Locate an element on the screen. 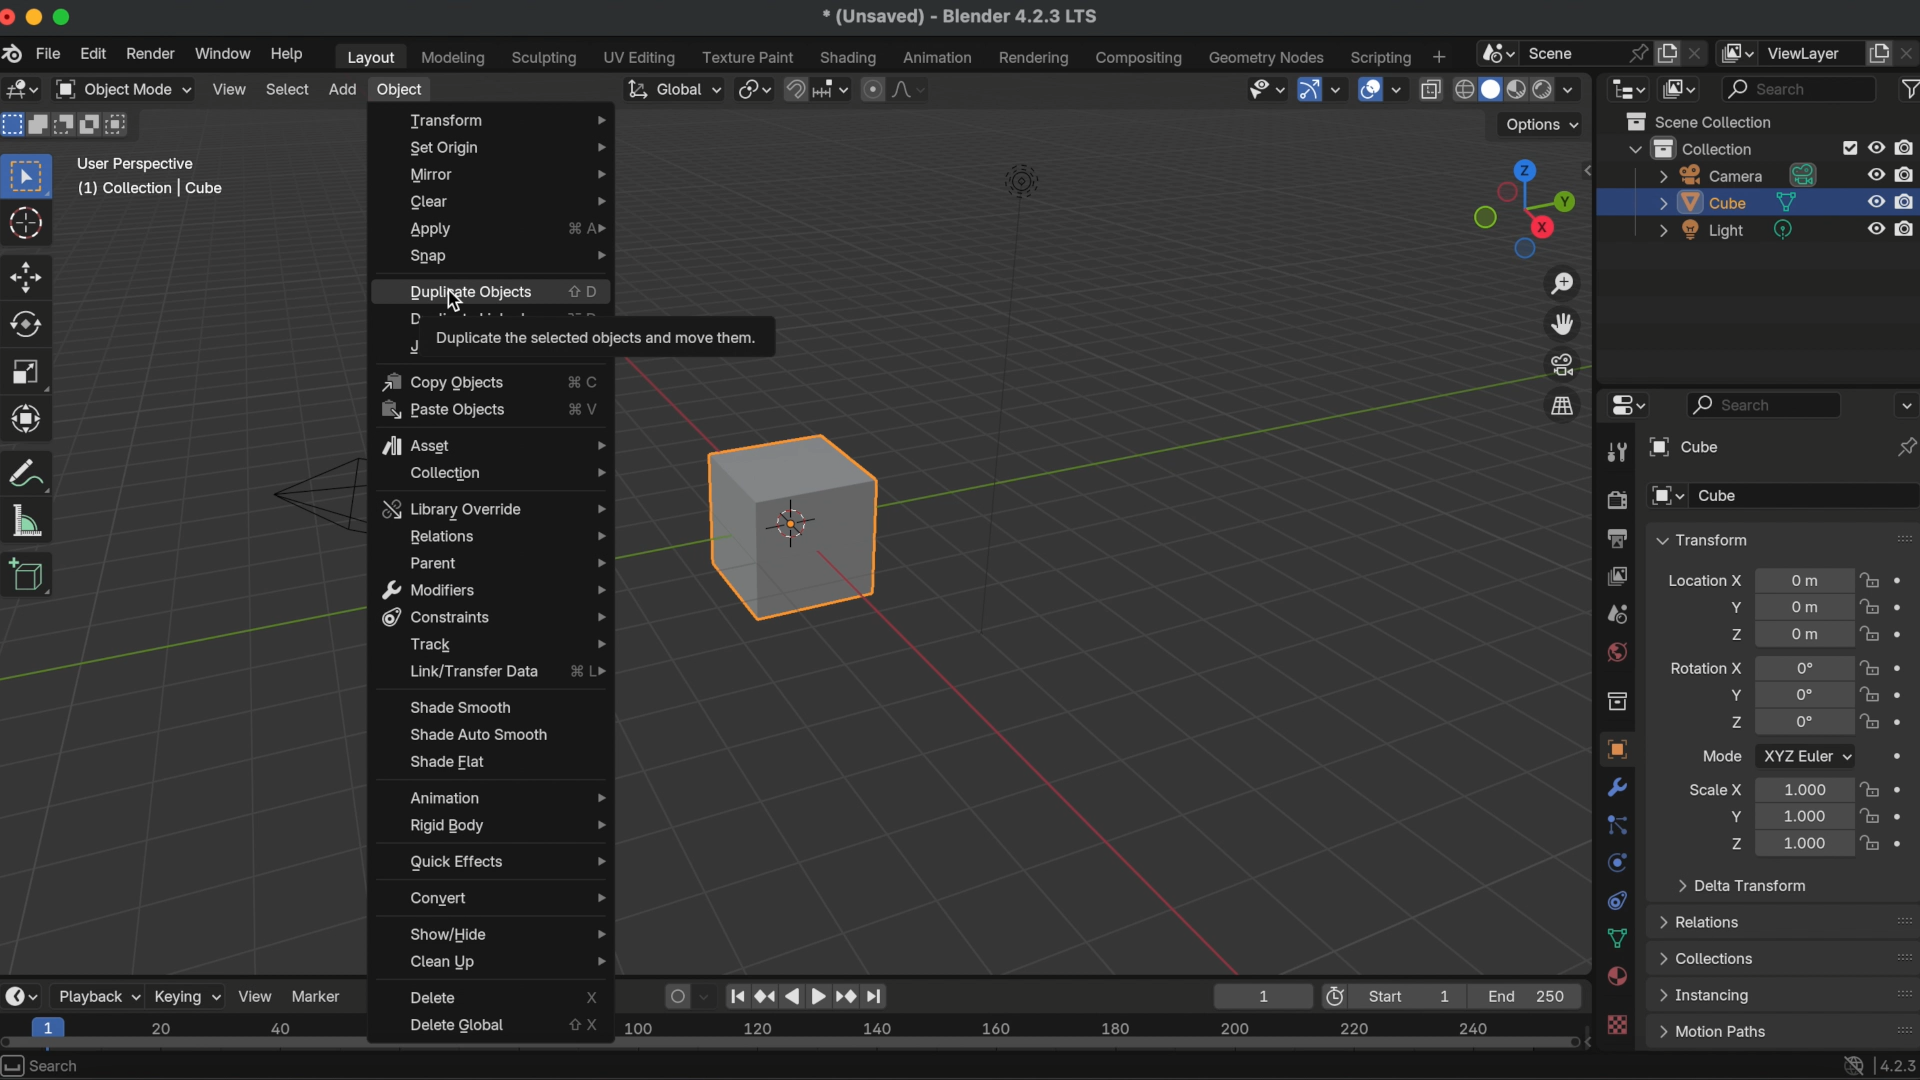 Image resolution: width=1920 pixels, height=1080 pixels. geometry nodes is located at coordinates (1268, 57).